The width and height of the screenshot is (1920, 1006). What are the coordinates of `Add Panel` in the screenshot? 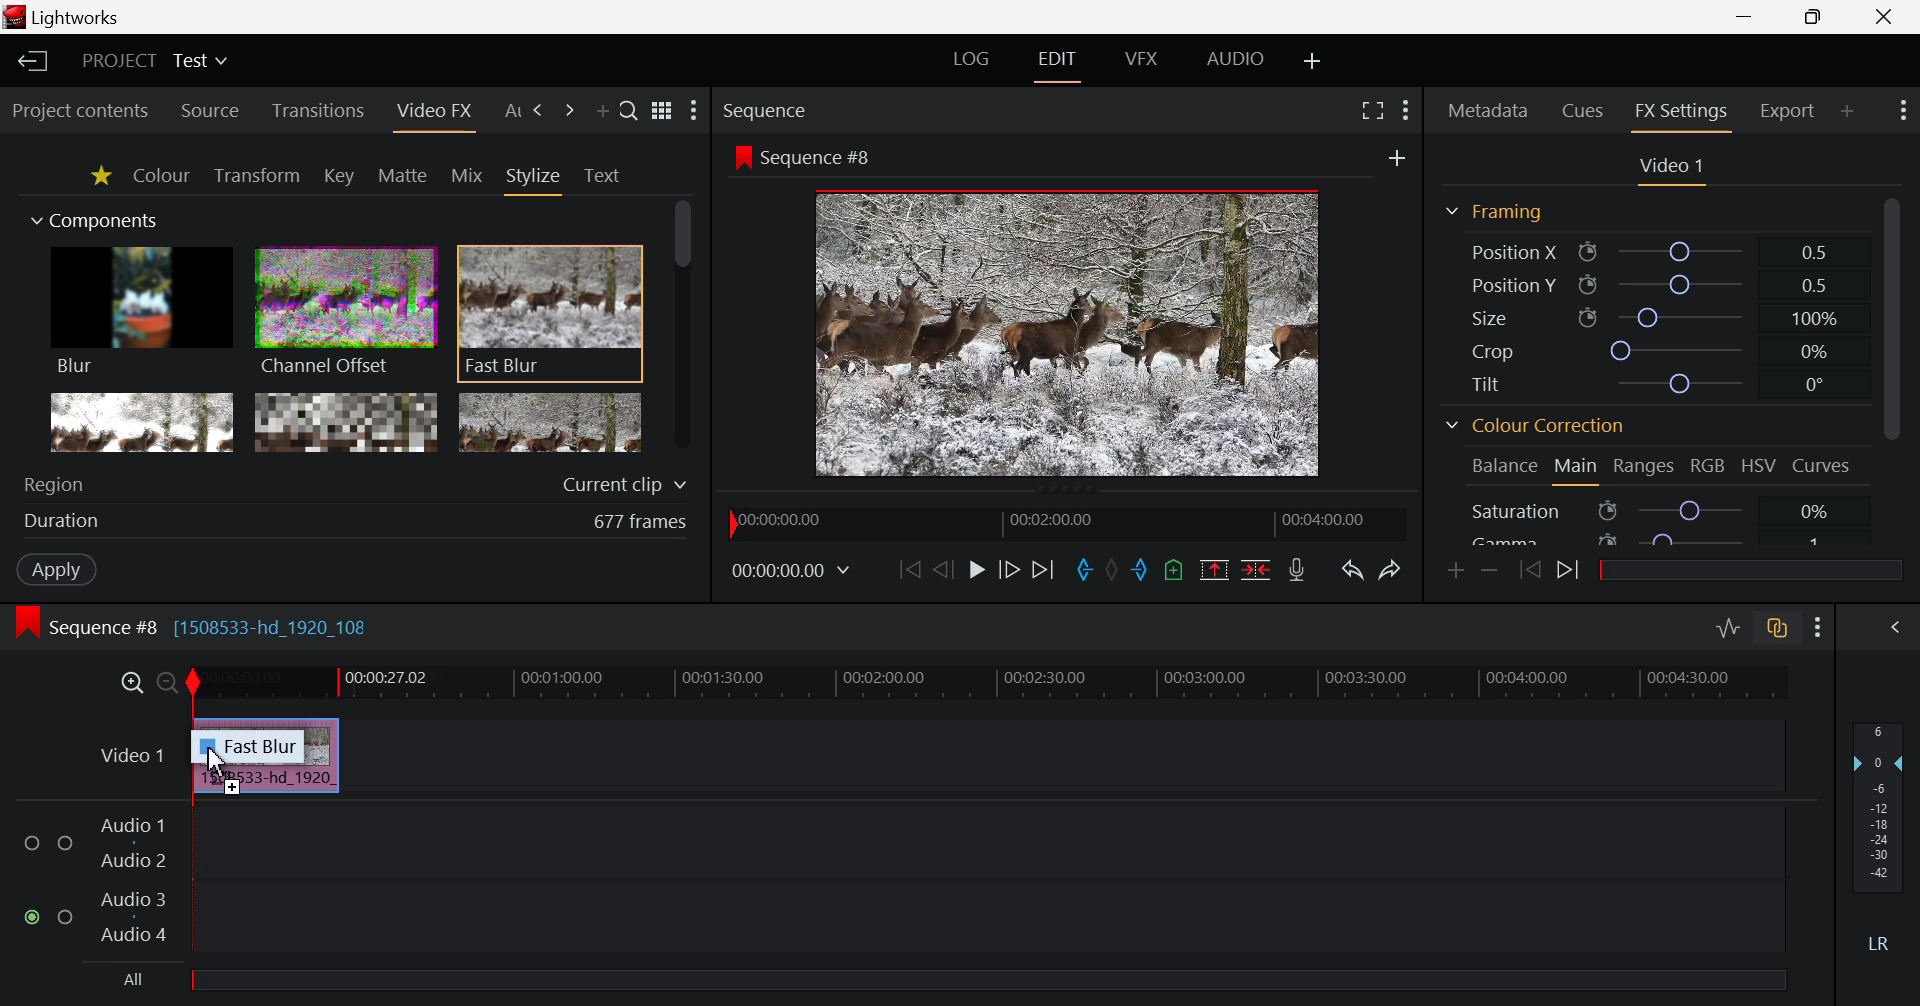 It's located at (566, 111).